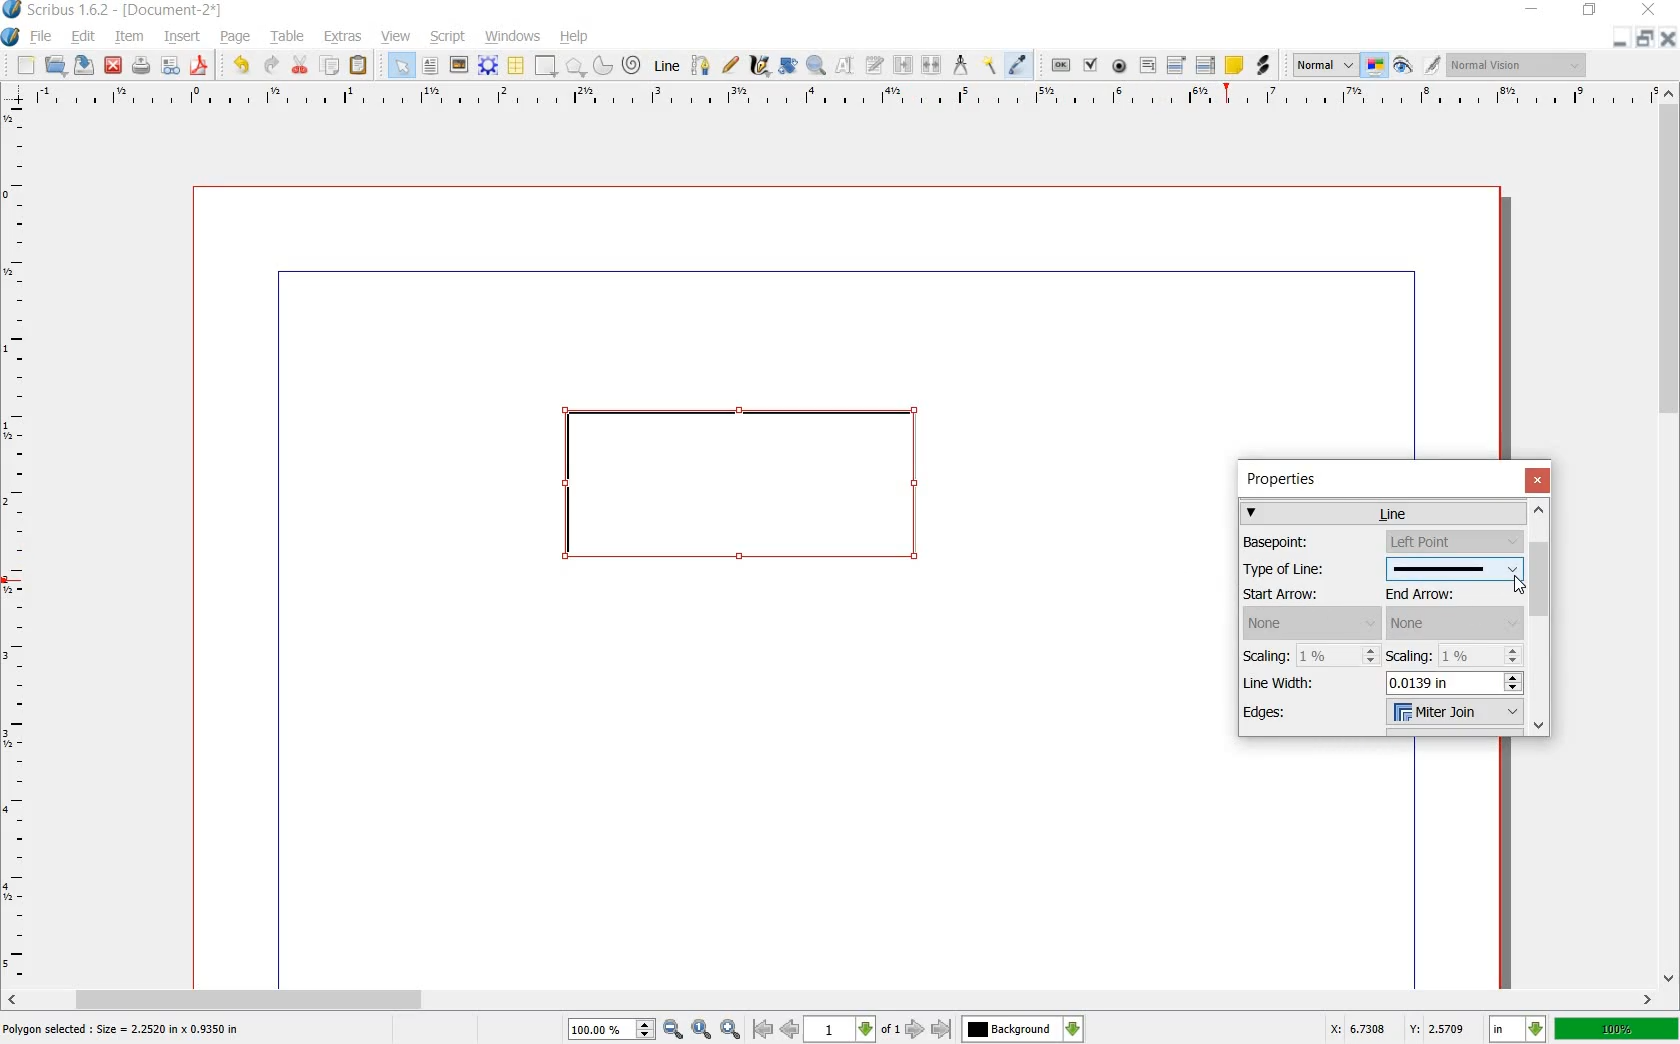 This screenshot has height=1044, width=1680. What do you see at coordinates (1287, 682) in the screenshot?
I see `Line Width:` at bounding box center [1287, 682].